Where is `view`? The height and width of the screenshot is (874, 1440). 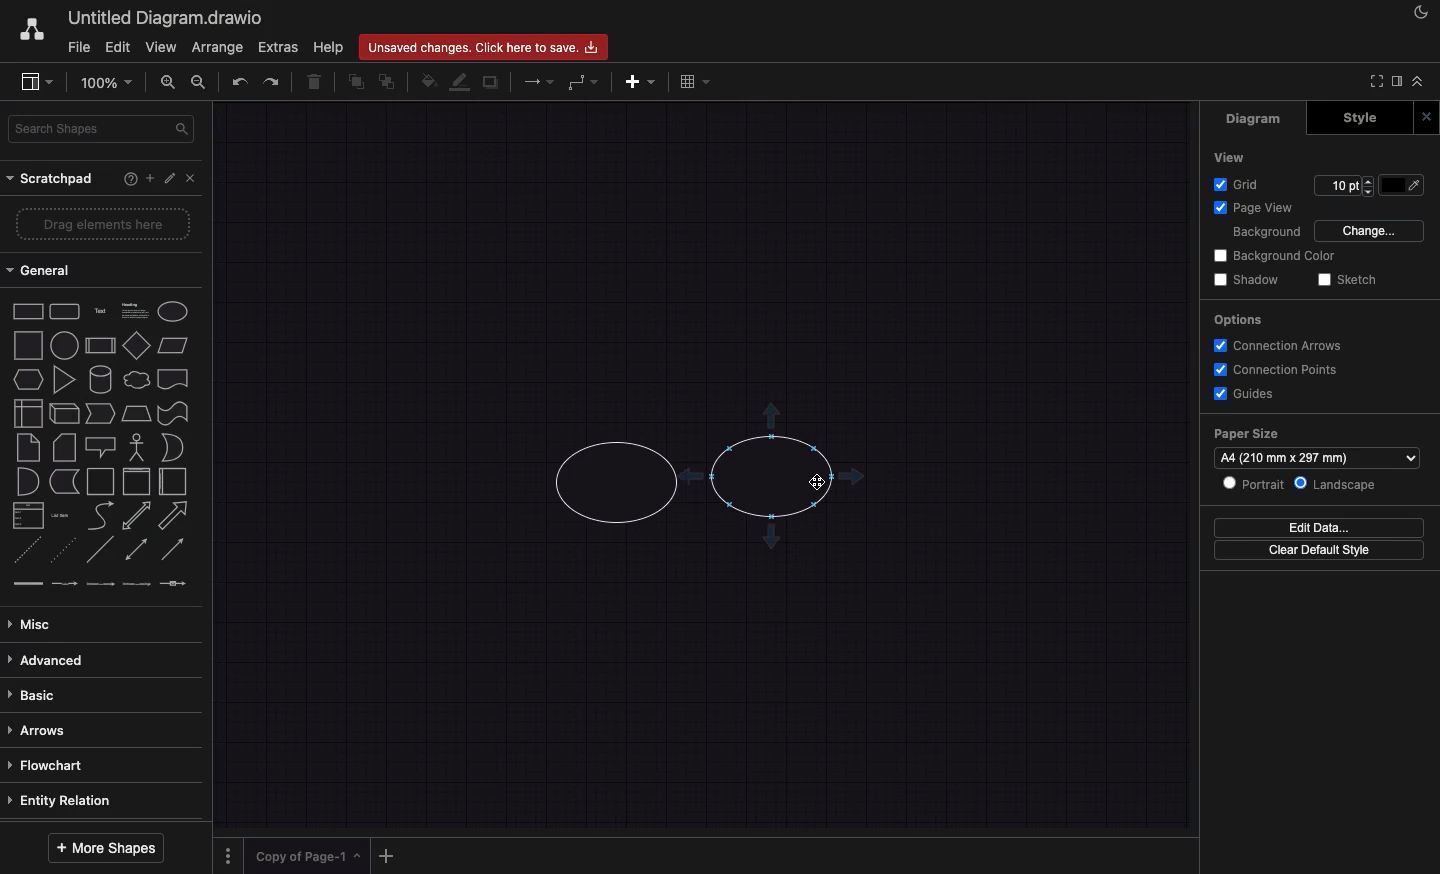 view is located at coordinates (164, 47).